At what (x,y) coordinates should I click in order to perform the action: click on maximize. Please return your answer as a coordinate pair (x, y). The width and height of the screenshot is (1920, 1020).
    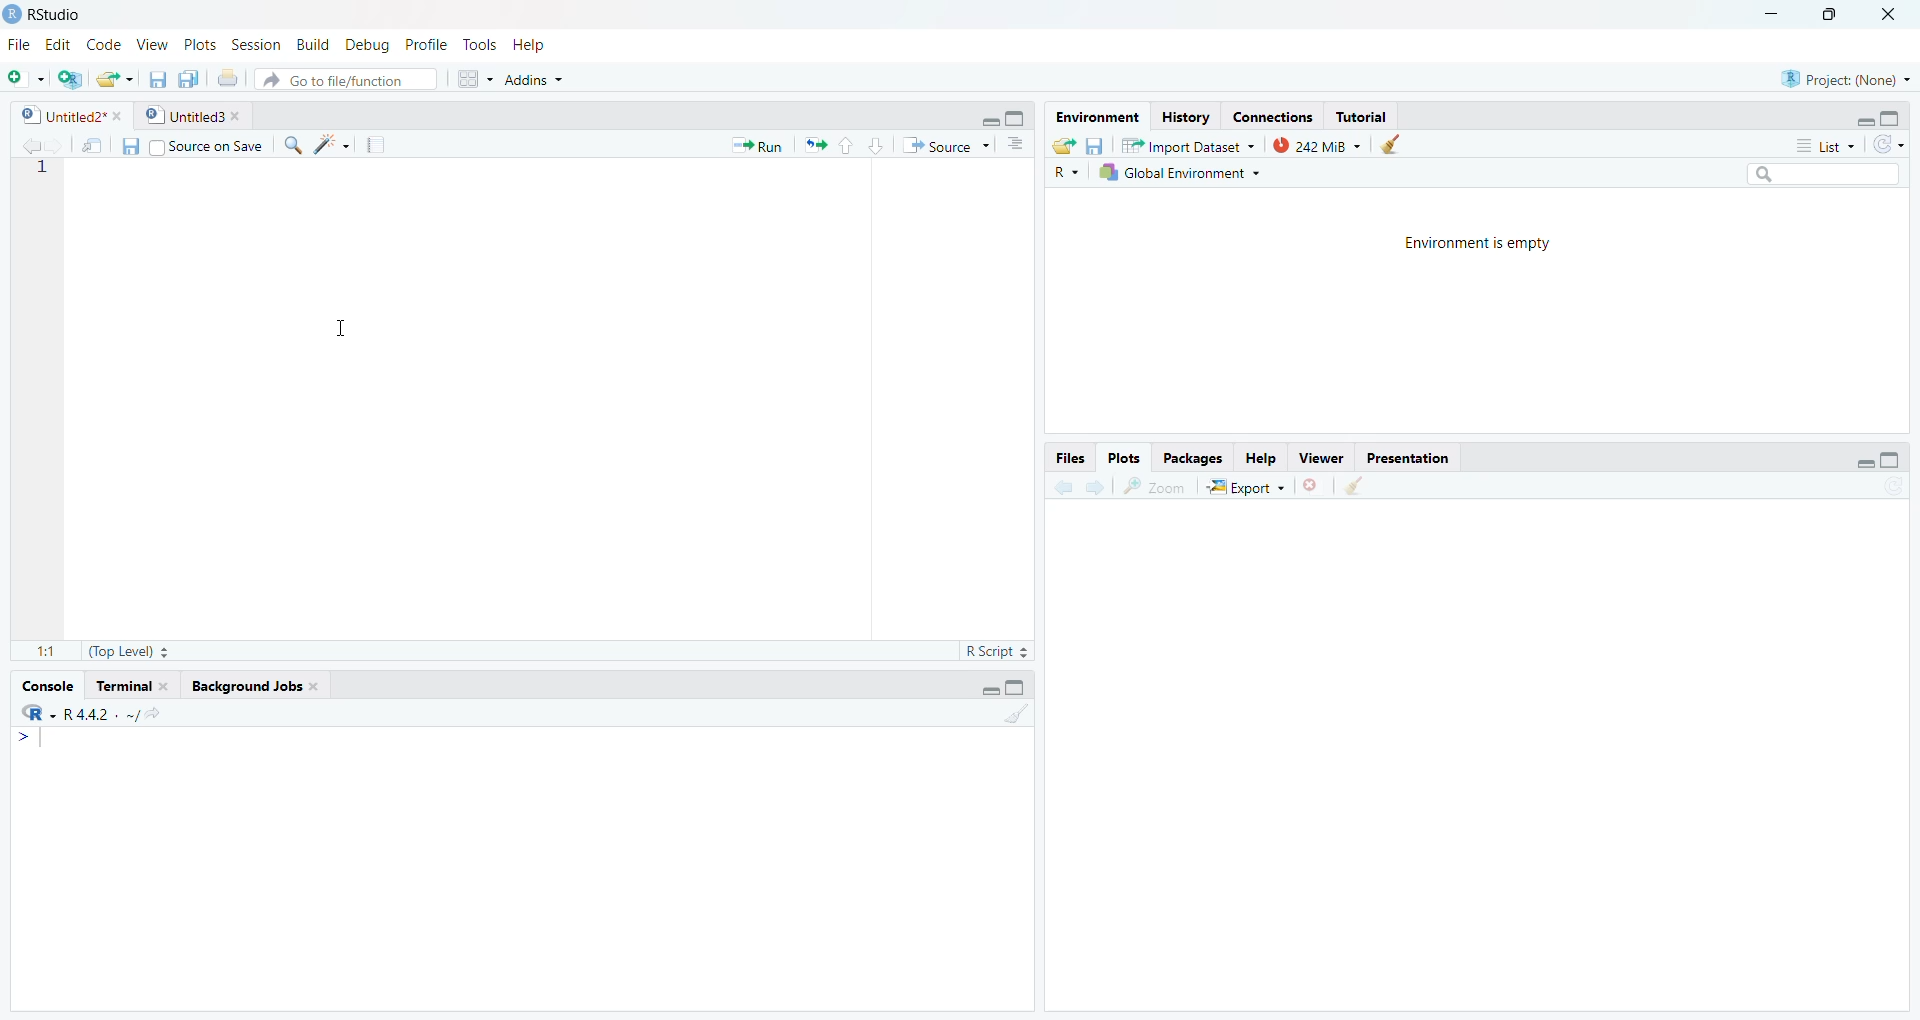
    Looking at the image, I should click on (1017, 118).